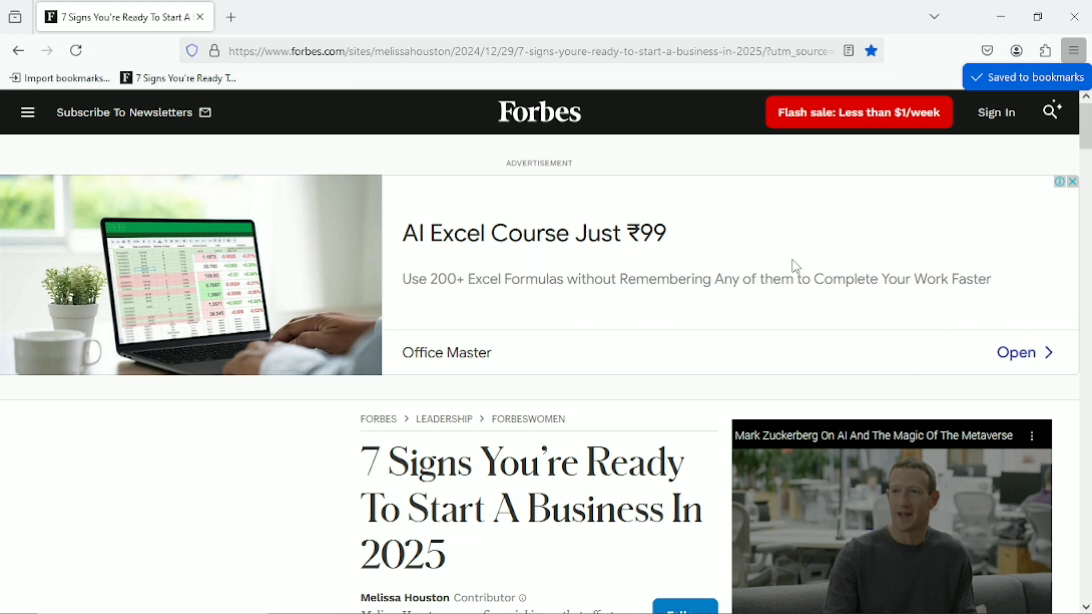 This screenshot has height=614, width=1092. What do you see at coordinates (77, 50) in the screenshot?
I see `Reload current page` at bounding box center [77, 50].